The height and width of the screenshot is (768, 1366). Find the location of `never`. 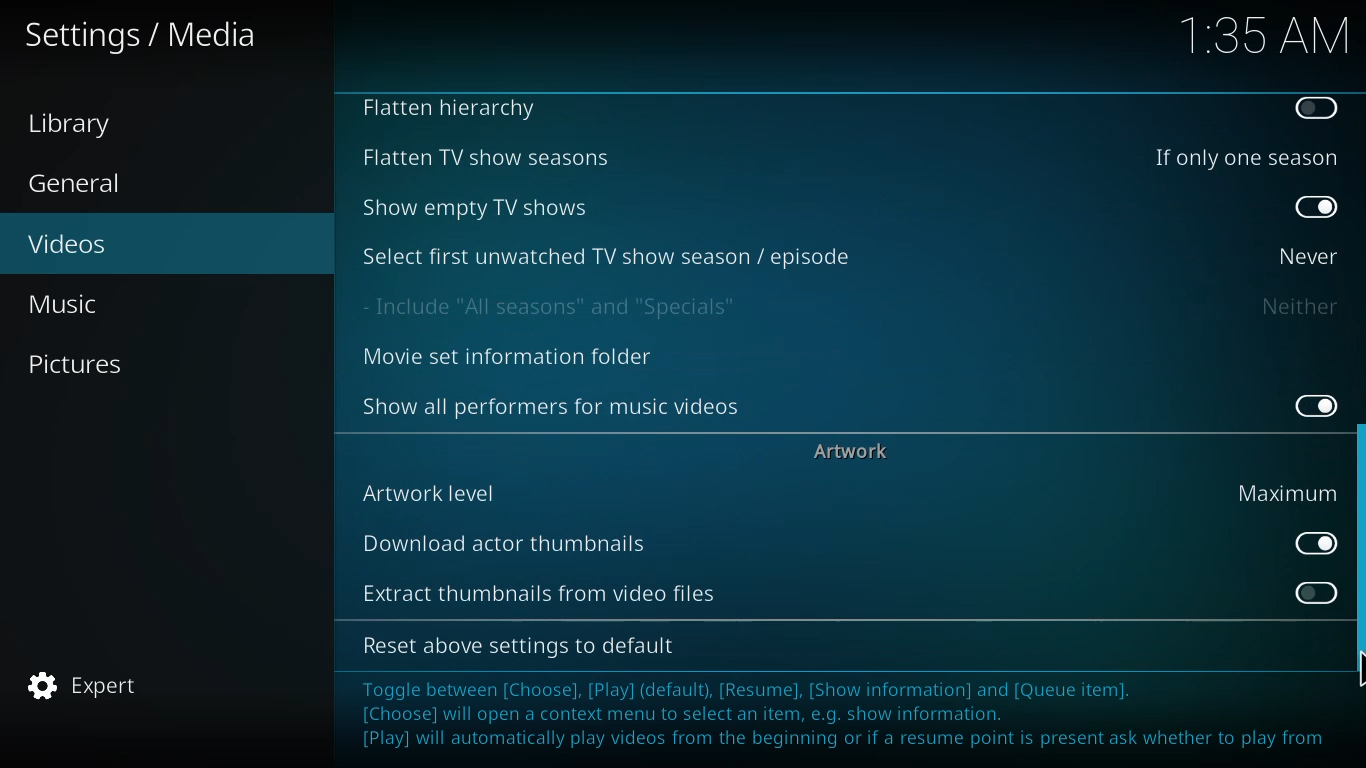

never is located at coordinates (1303, 255).